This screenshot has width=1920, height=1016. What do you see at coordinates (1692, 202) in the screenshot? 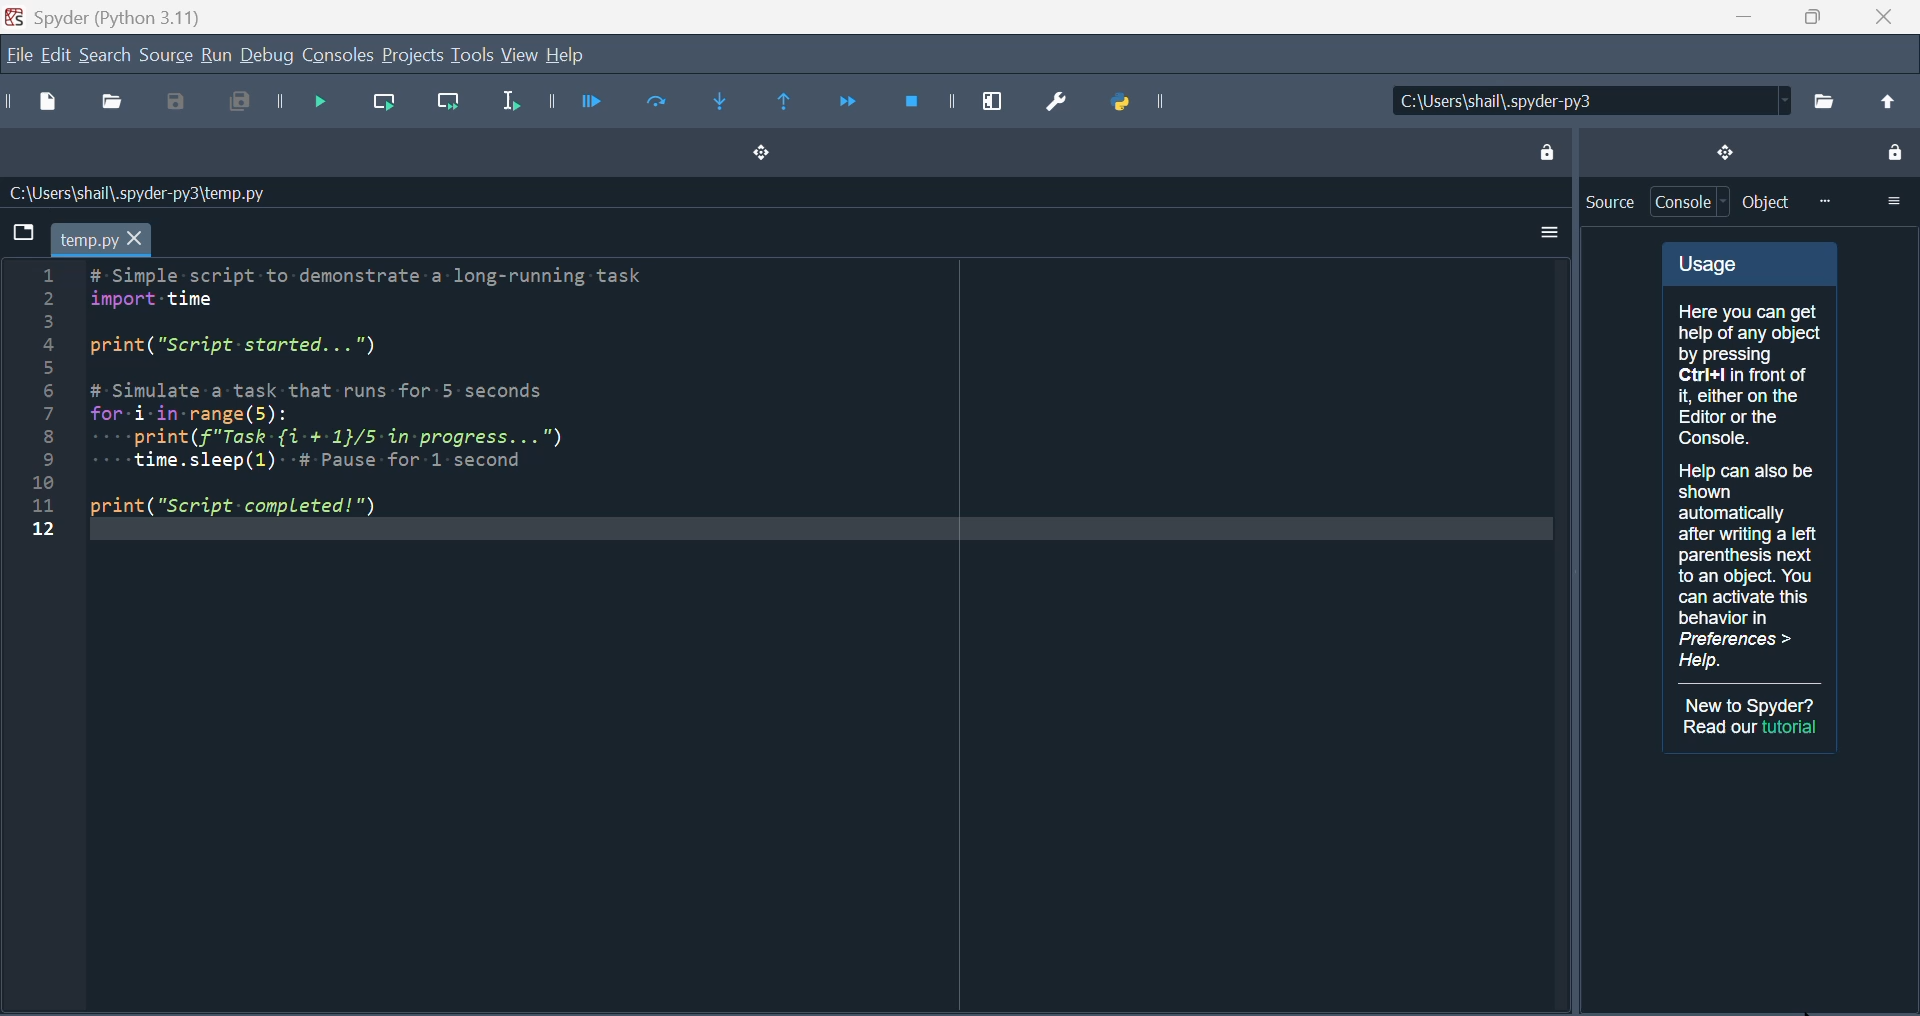
I see `Console` at bounding box center [1692, 202].